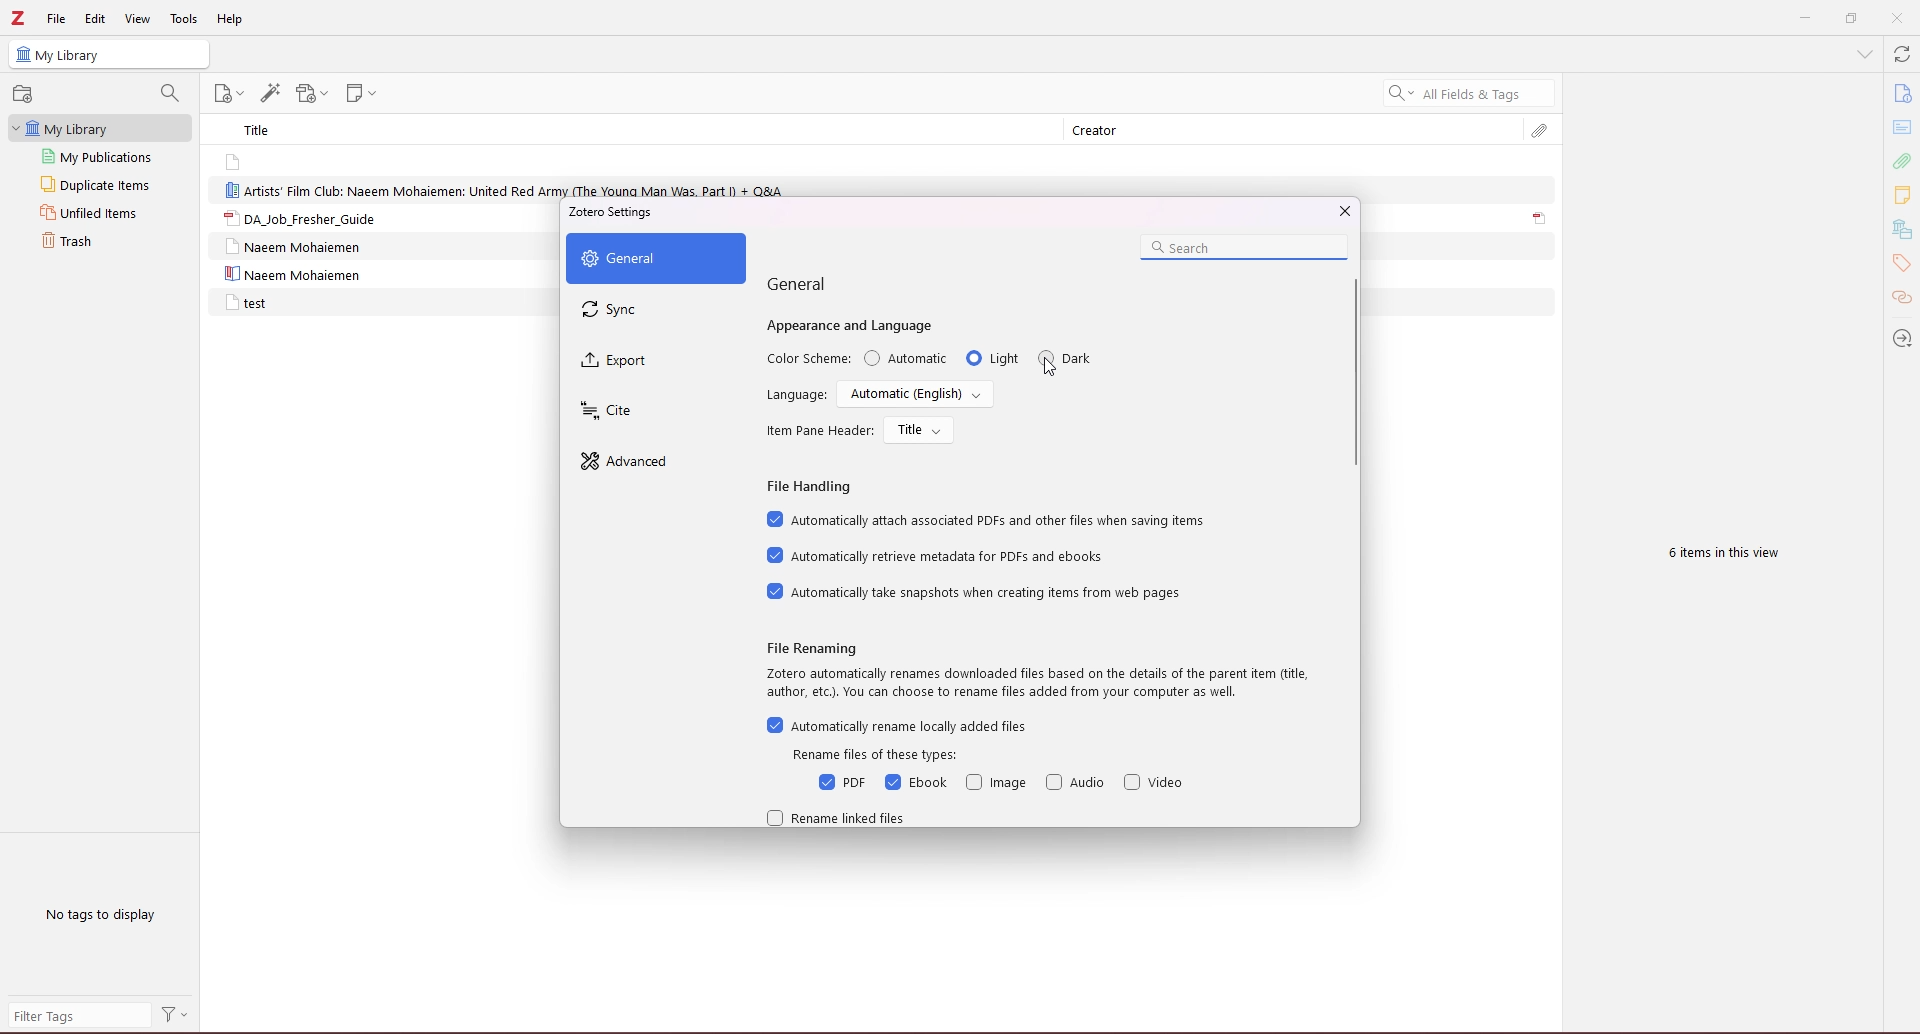  Describe the element at coordinates (1469, 93) in the screenshot. I see `search bar` at that location.